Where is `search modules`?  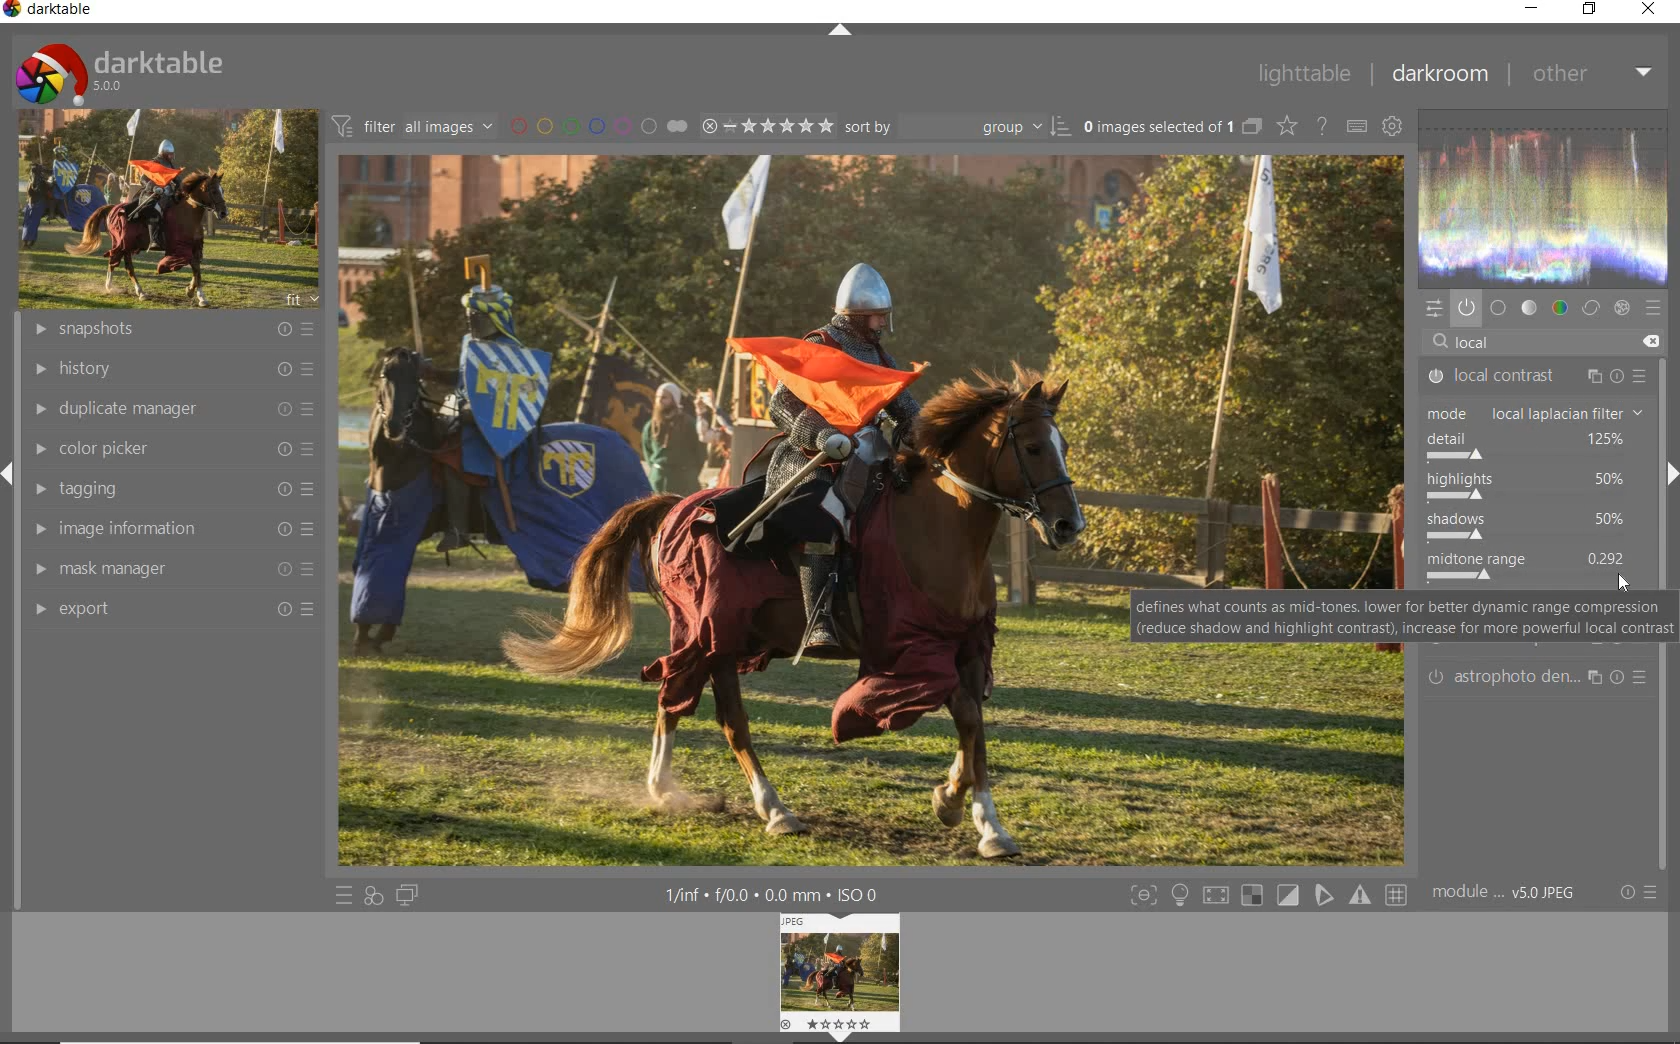 search modules is located at coordinates (1538, 342).